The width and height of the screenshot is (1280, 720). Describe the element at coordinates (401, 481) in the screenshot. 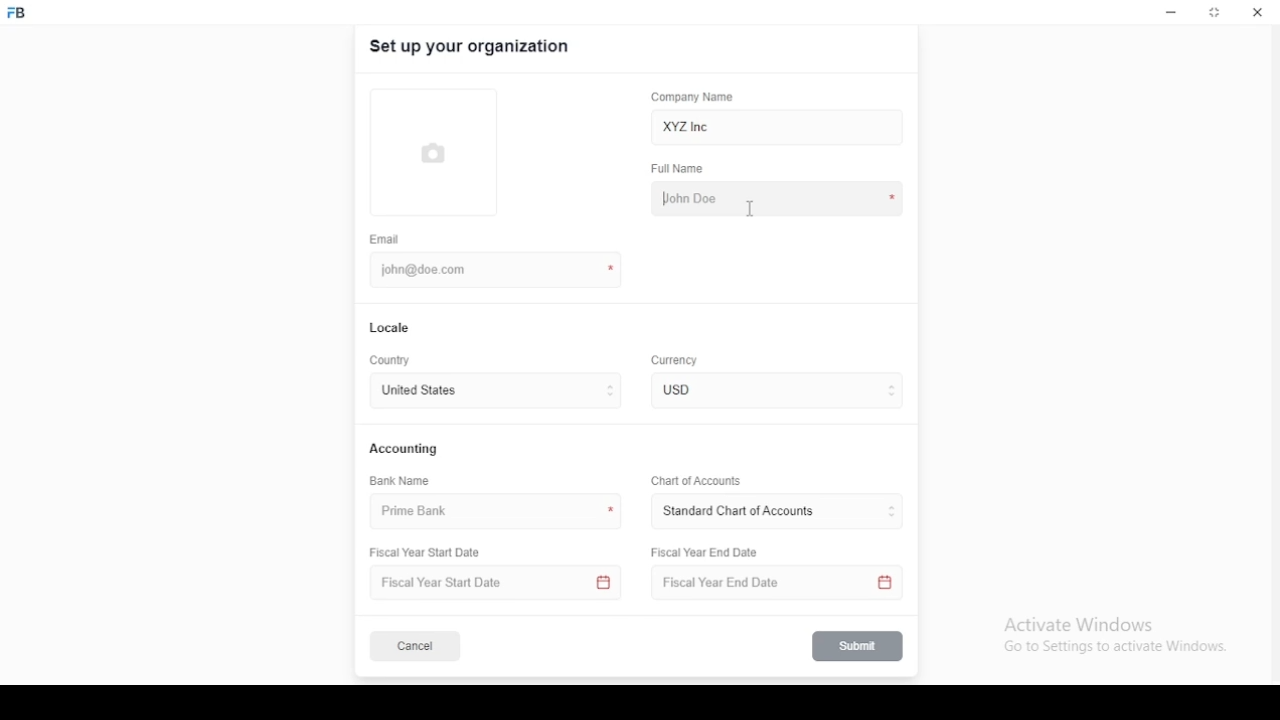

I see `bank name` at that location.